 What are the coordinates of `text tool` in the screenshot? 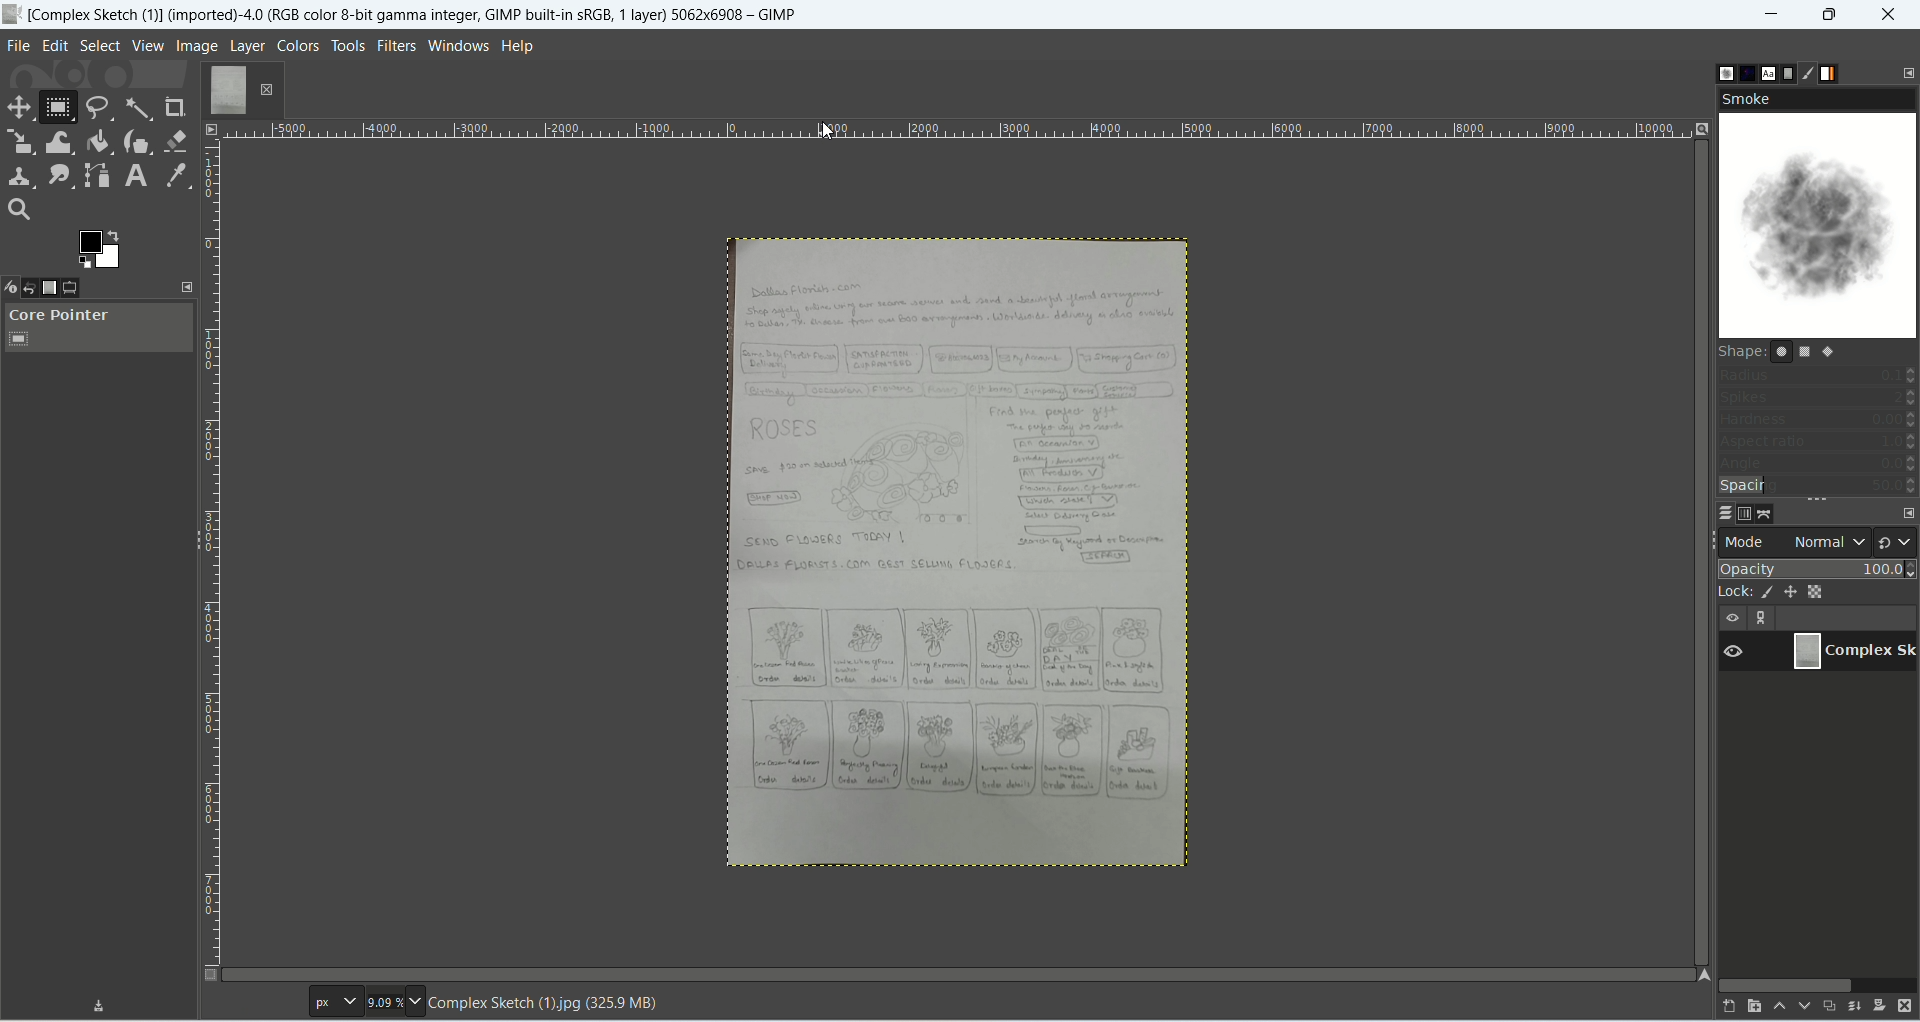 It's located at (135, 177).